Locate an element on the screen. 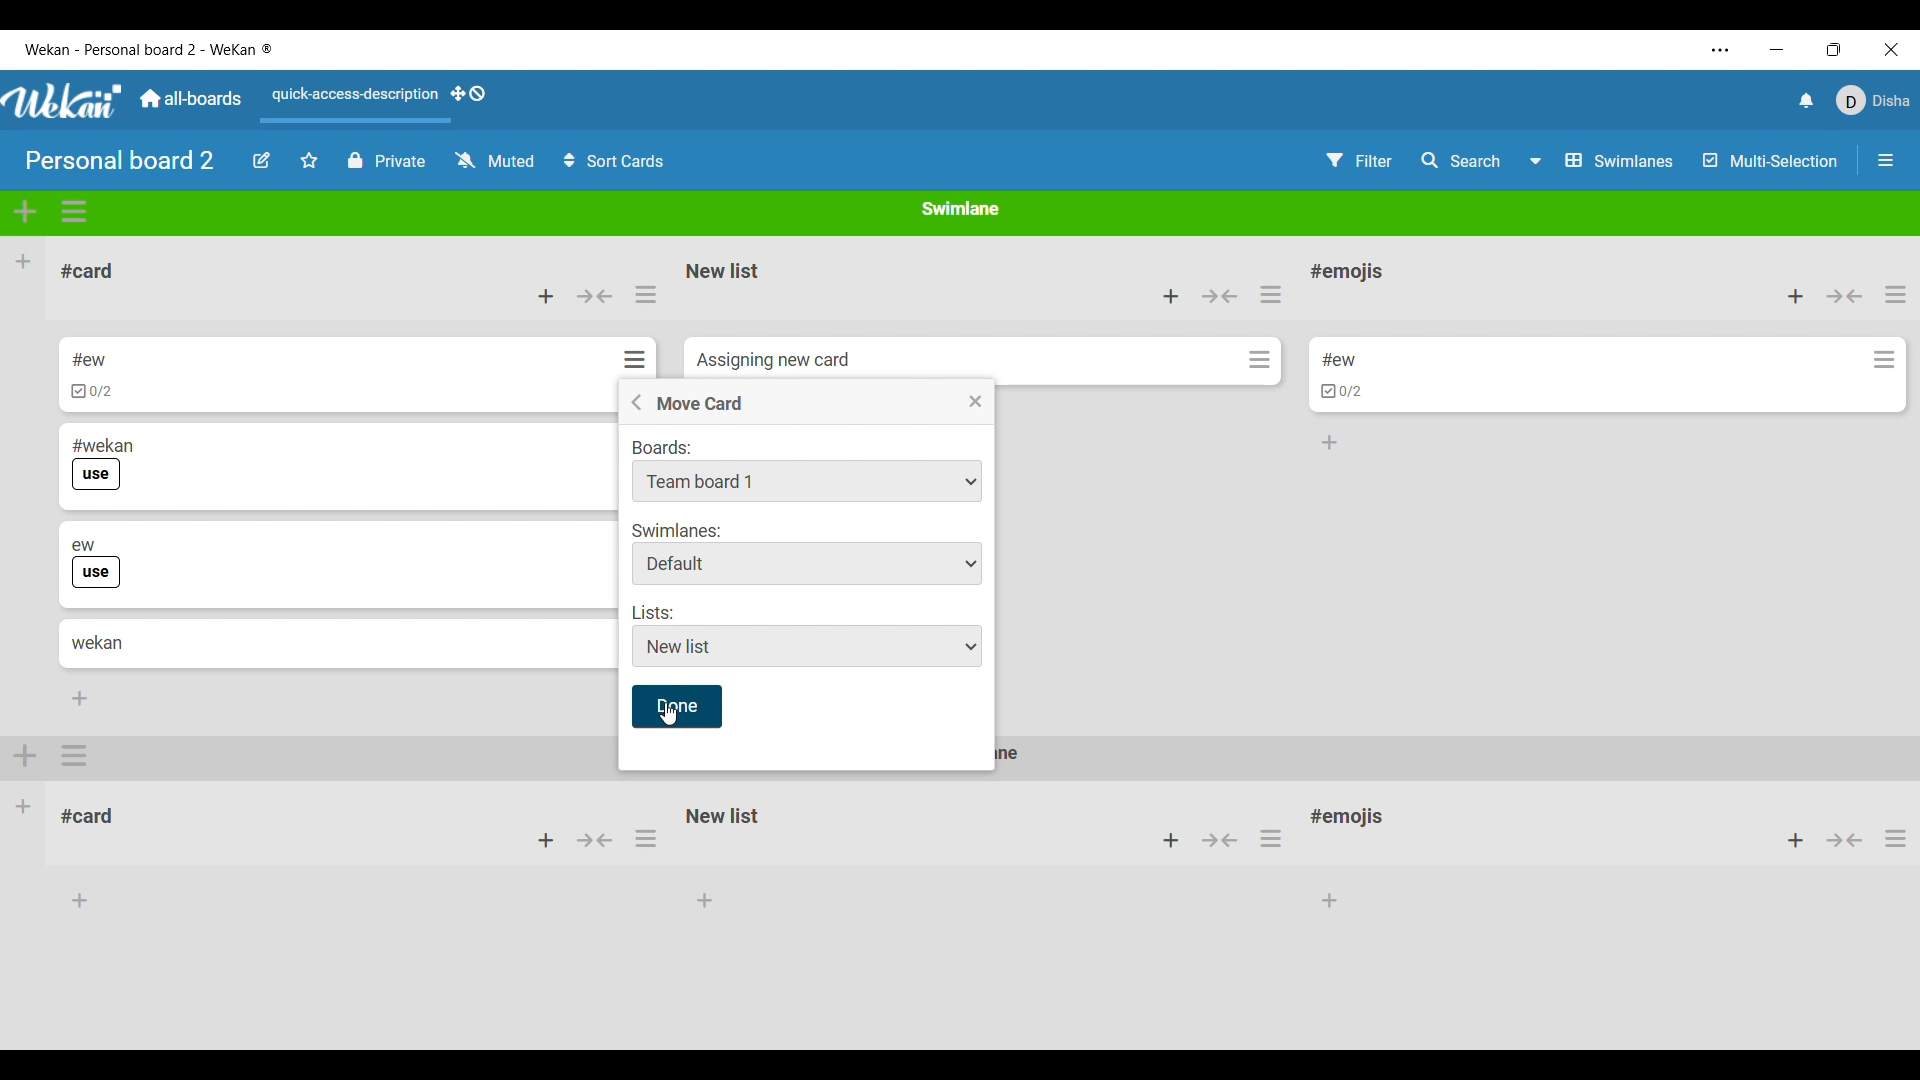 The width and height of the screenshot is (1920, 1080). Close interface is located at coordinates (1892, 49).